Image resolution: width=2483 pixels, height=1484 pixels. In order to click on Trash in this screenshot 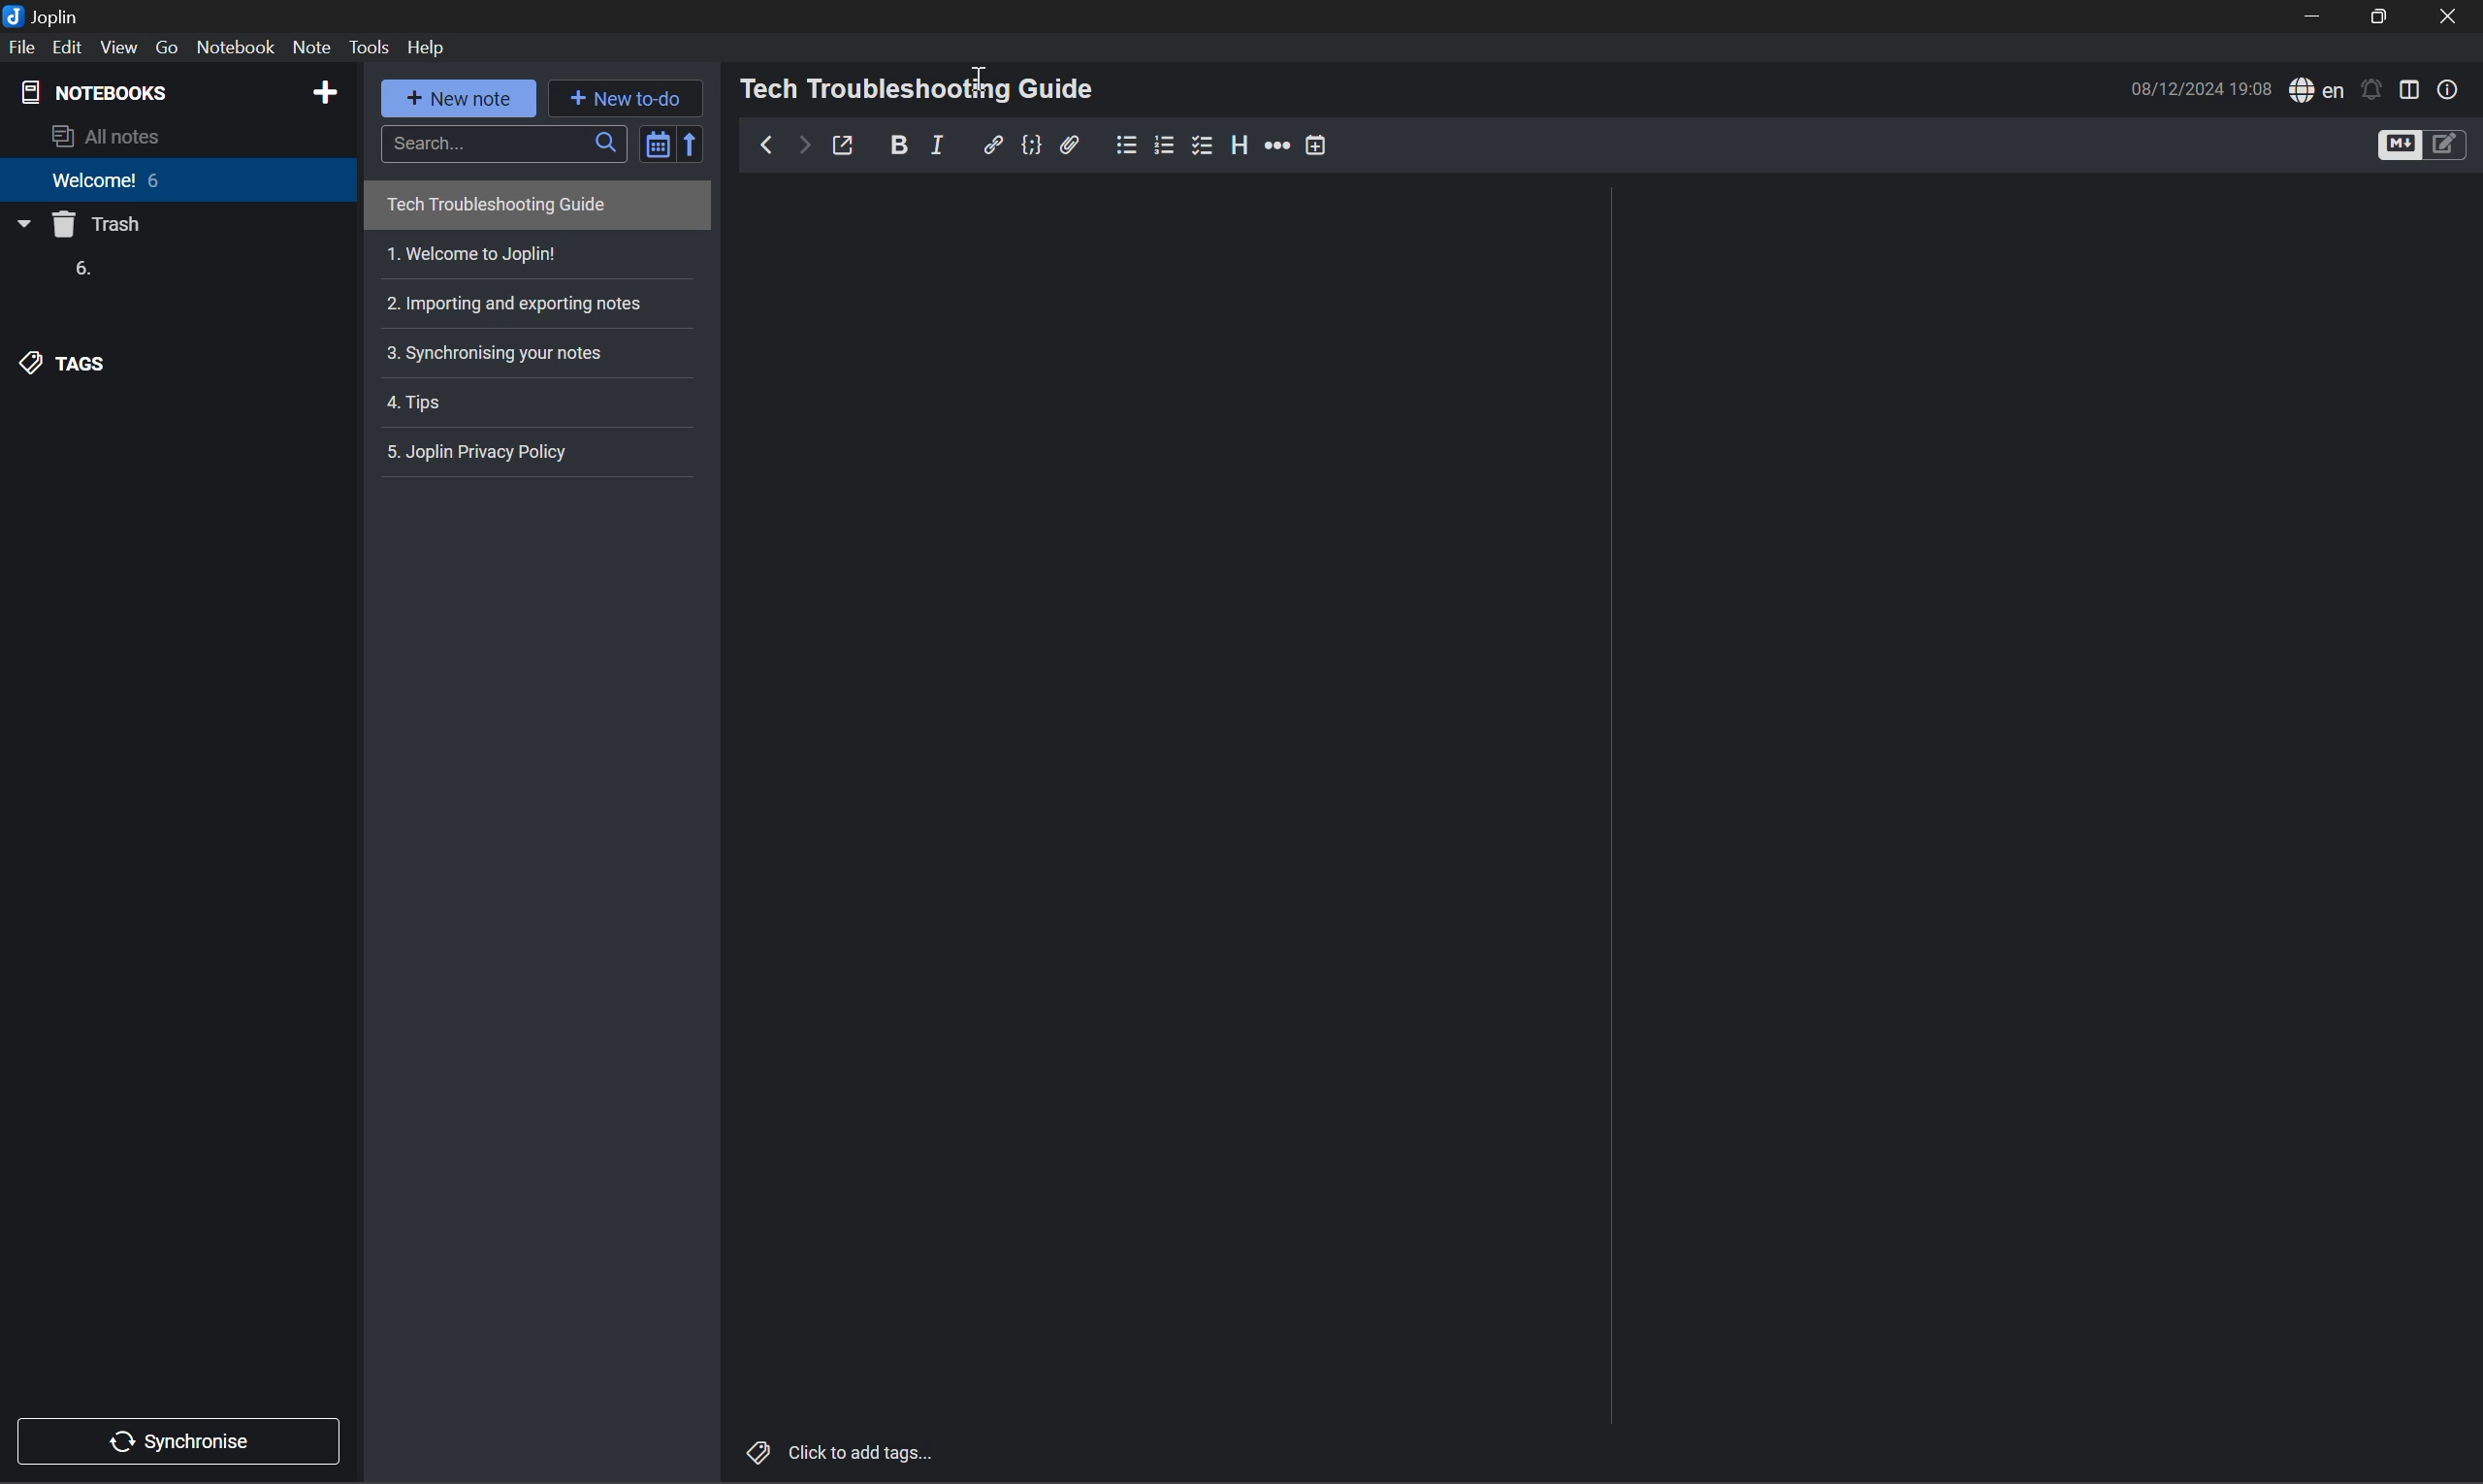, I will do `click(101, 227)`.